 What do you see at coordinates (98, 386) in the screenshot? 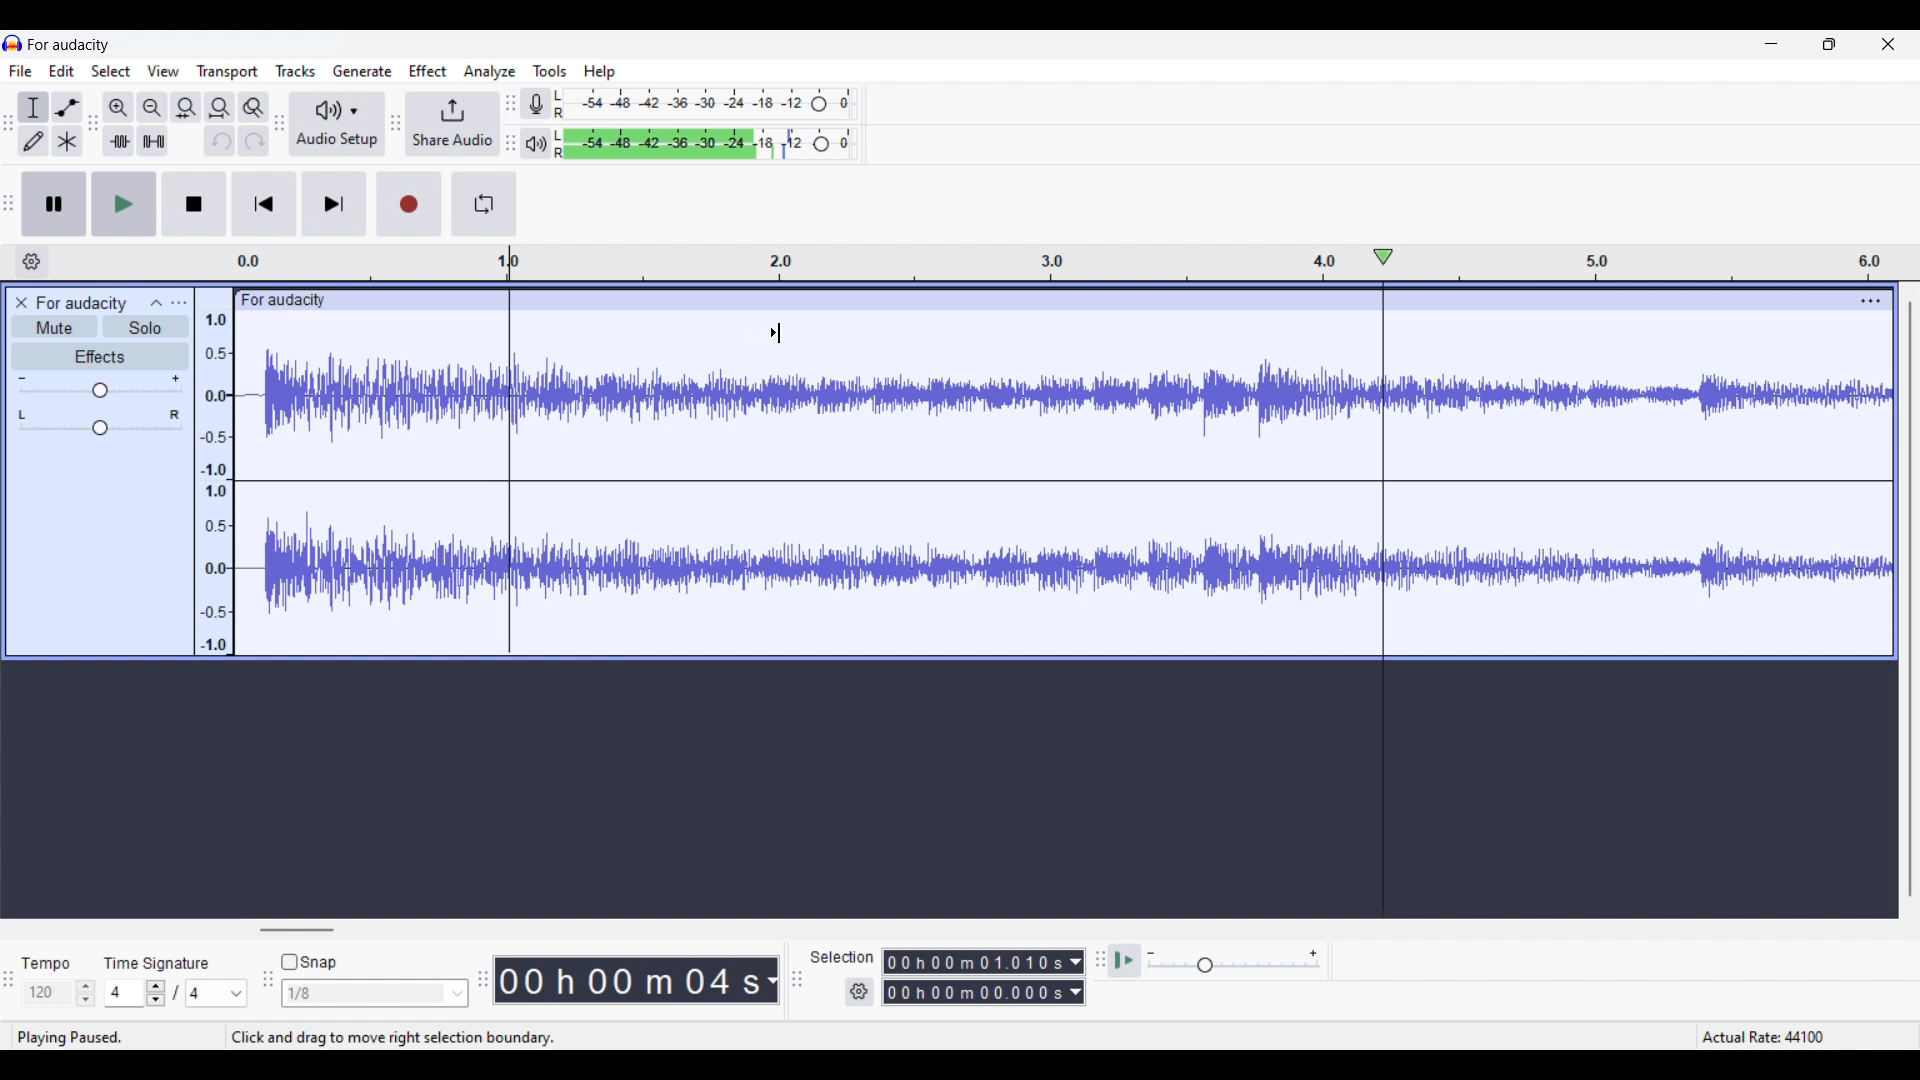
I see `Volume scale` at bounding box center [98, 386].